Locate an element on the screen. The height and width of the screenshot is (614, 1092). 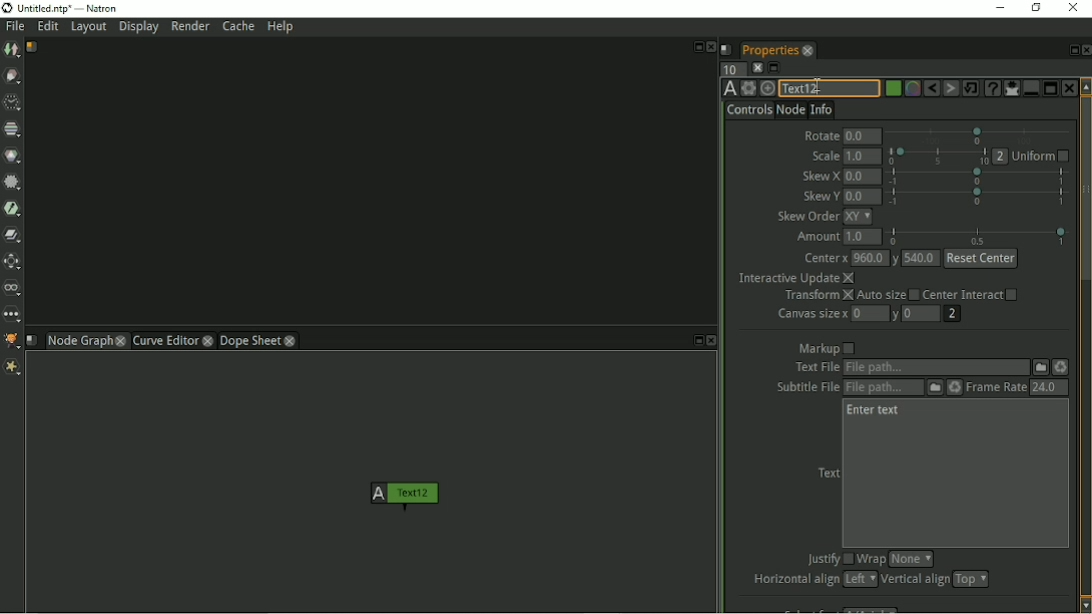
Frame Rate is located at coordinates (995, 387).